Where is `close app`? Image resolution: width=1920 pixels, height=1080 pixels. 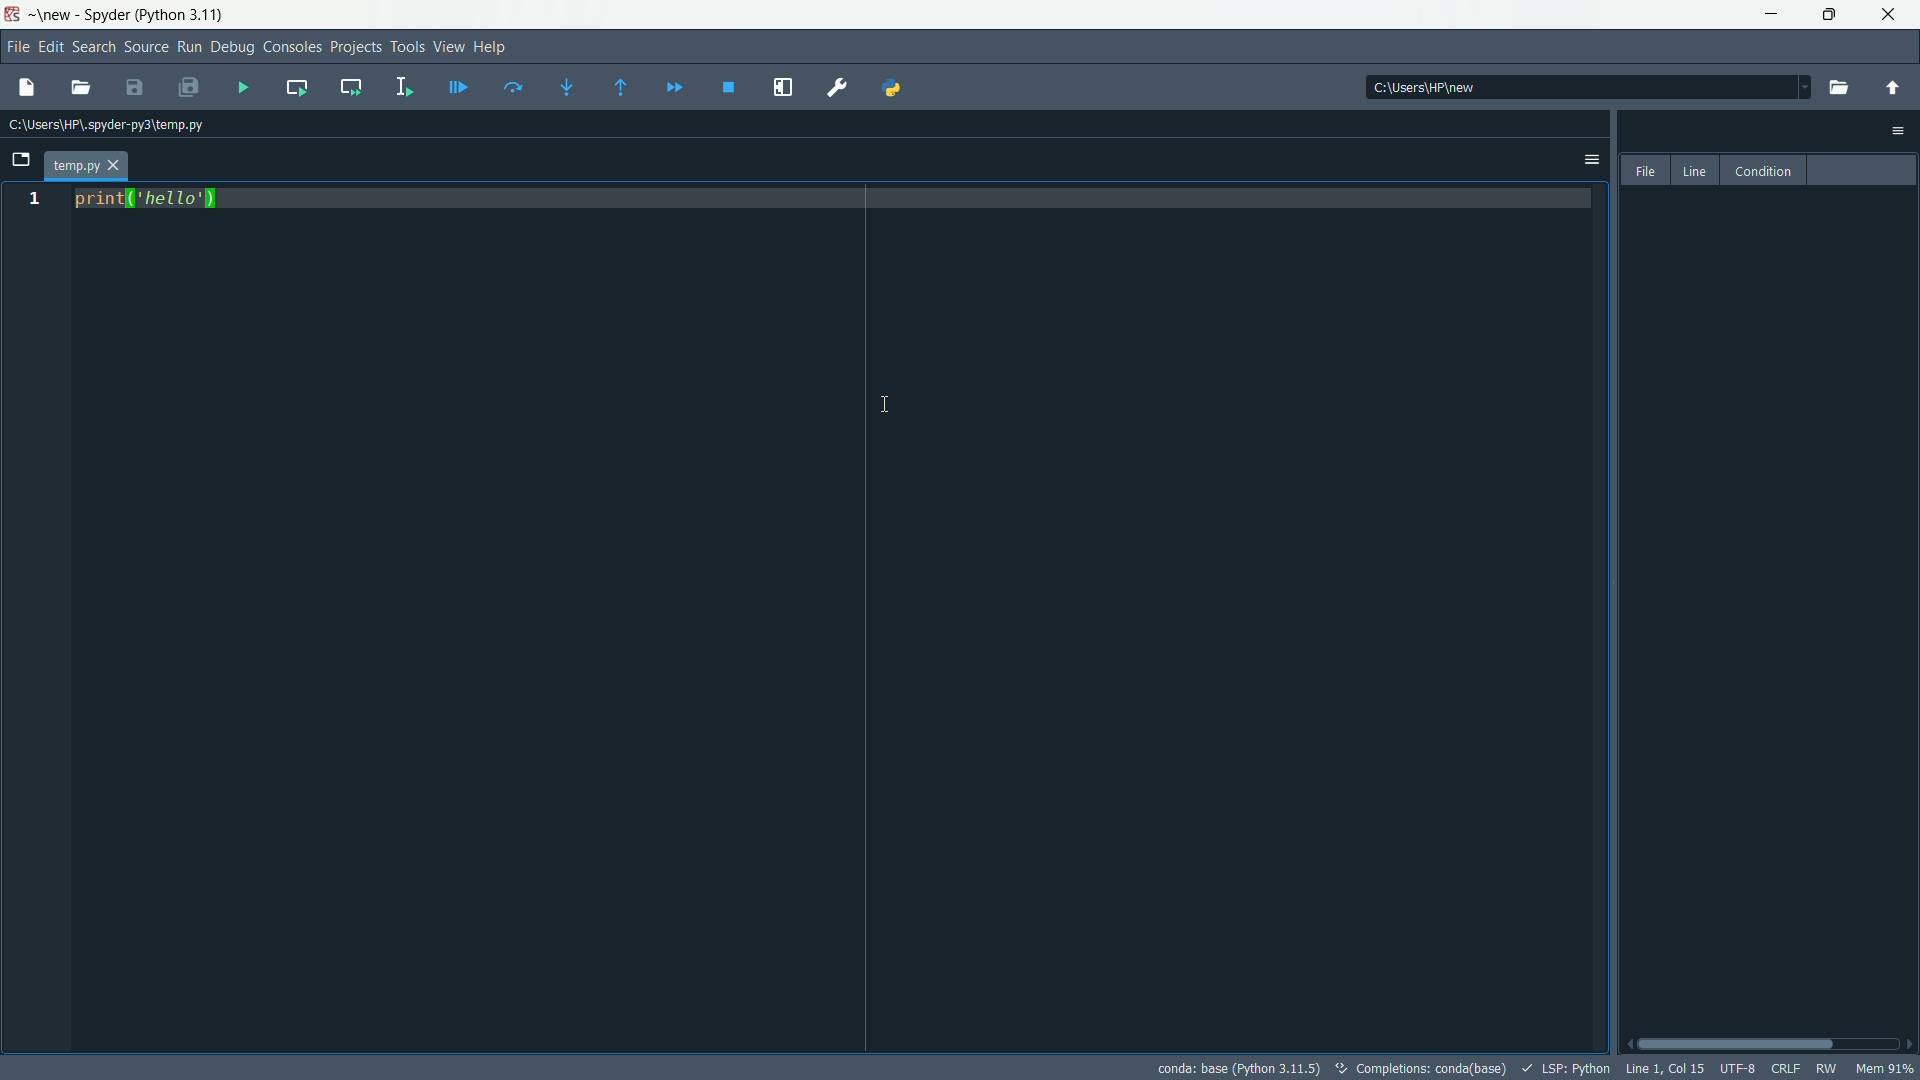 close app is located at coordinates (1894, 15).